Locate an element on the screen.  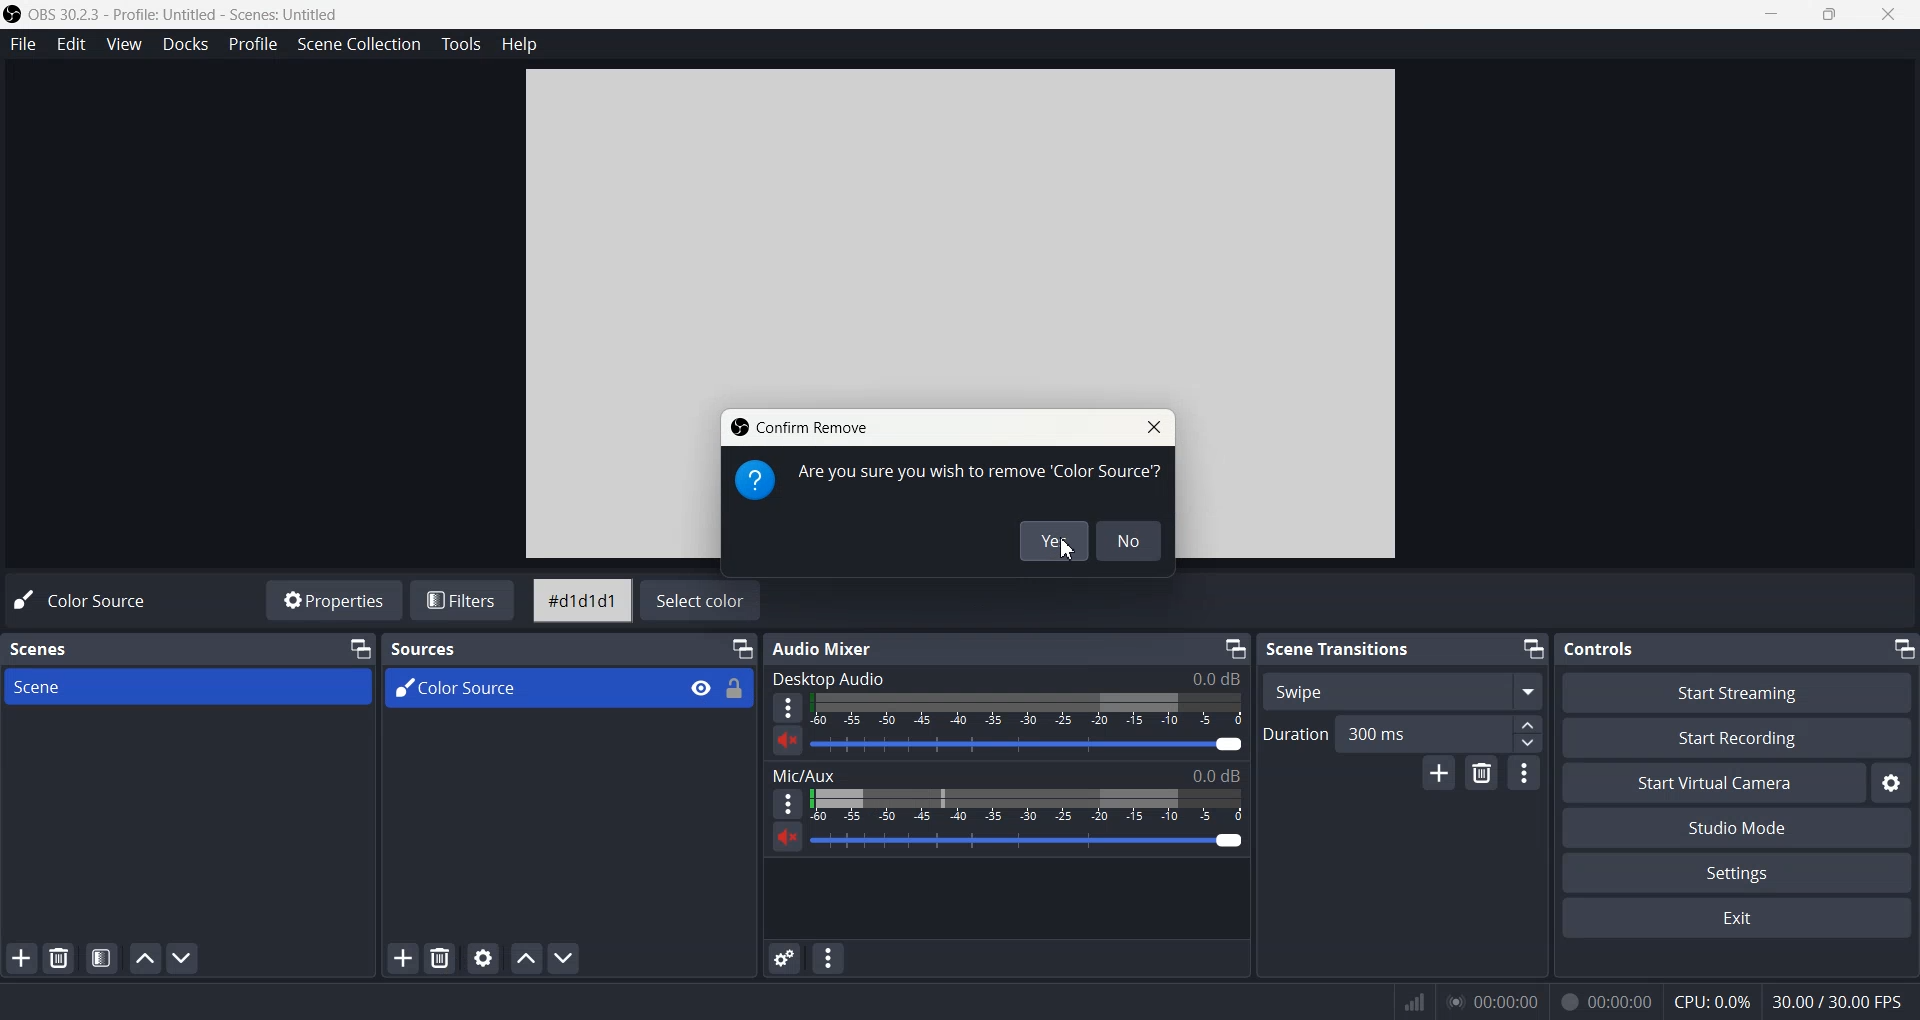
30.00/30.00 FPS is located at coordinates (1840, 1000).